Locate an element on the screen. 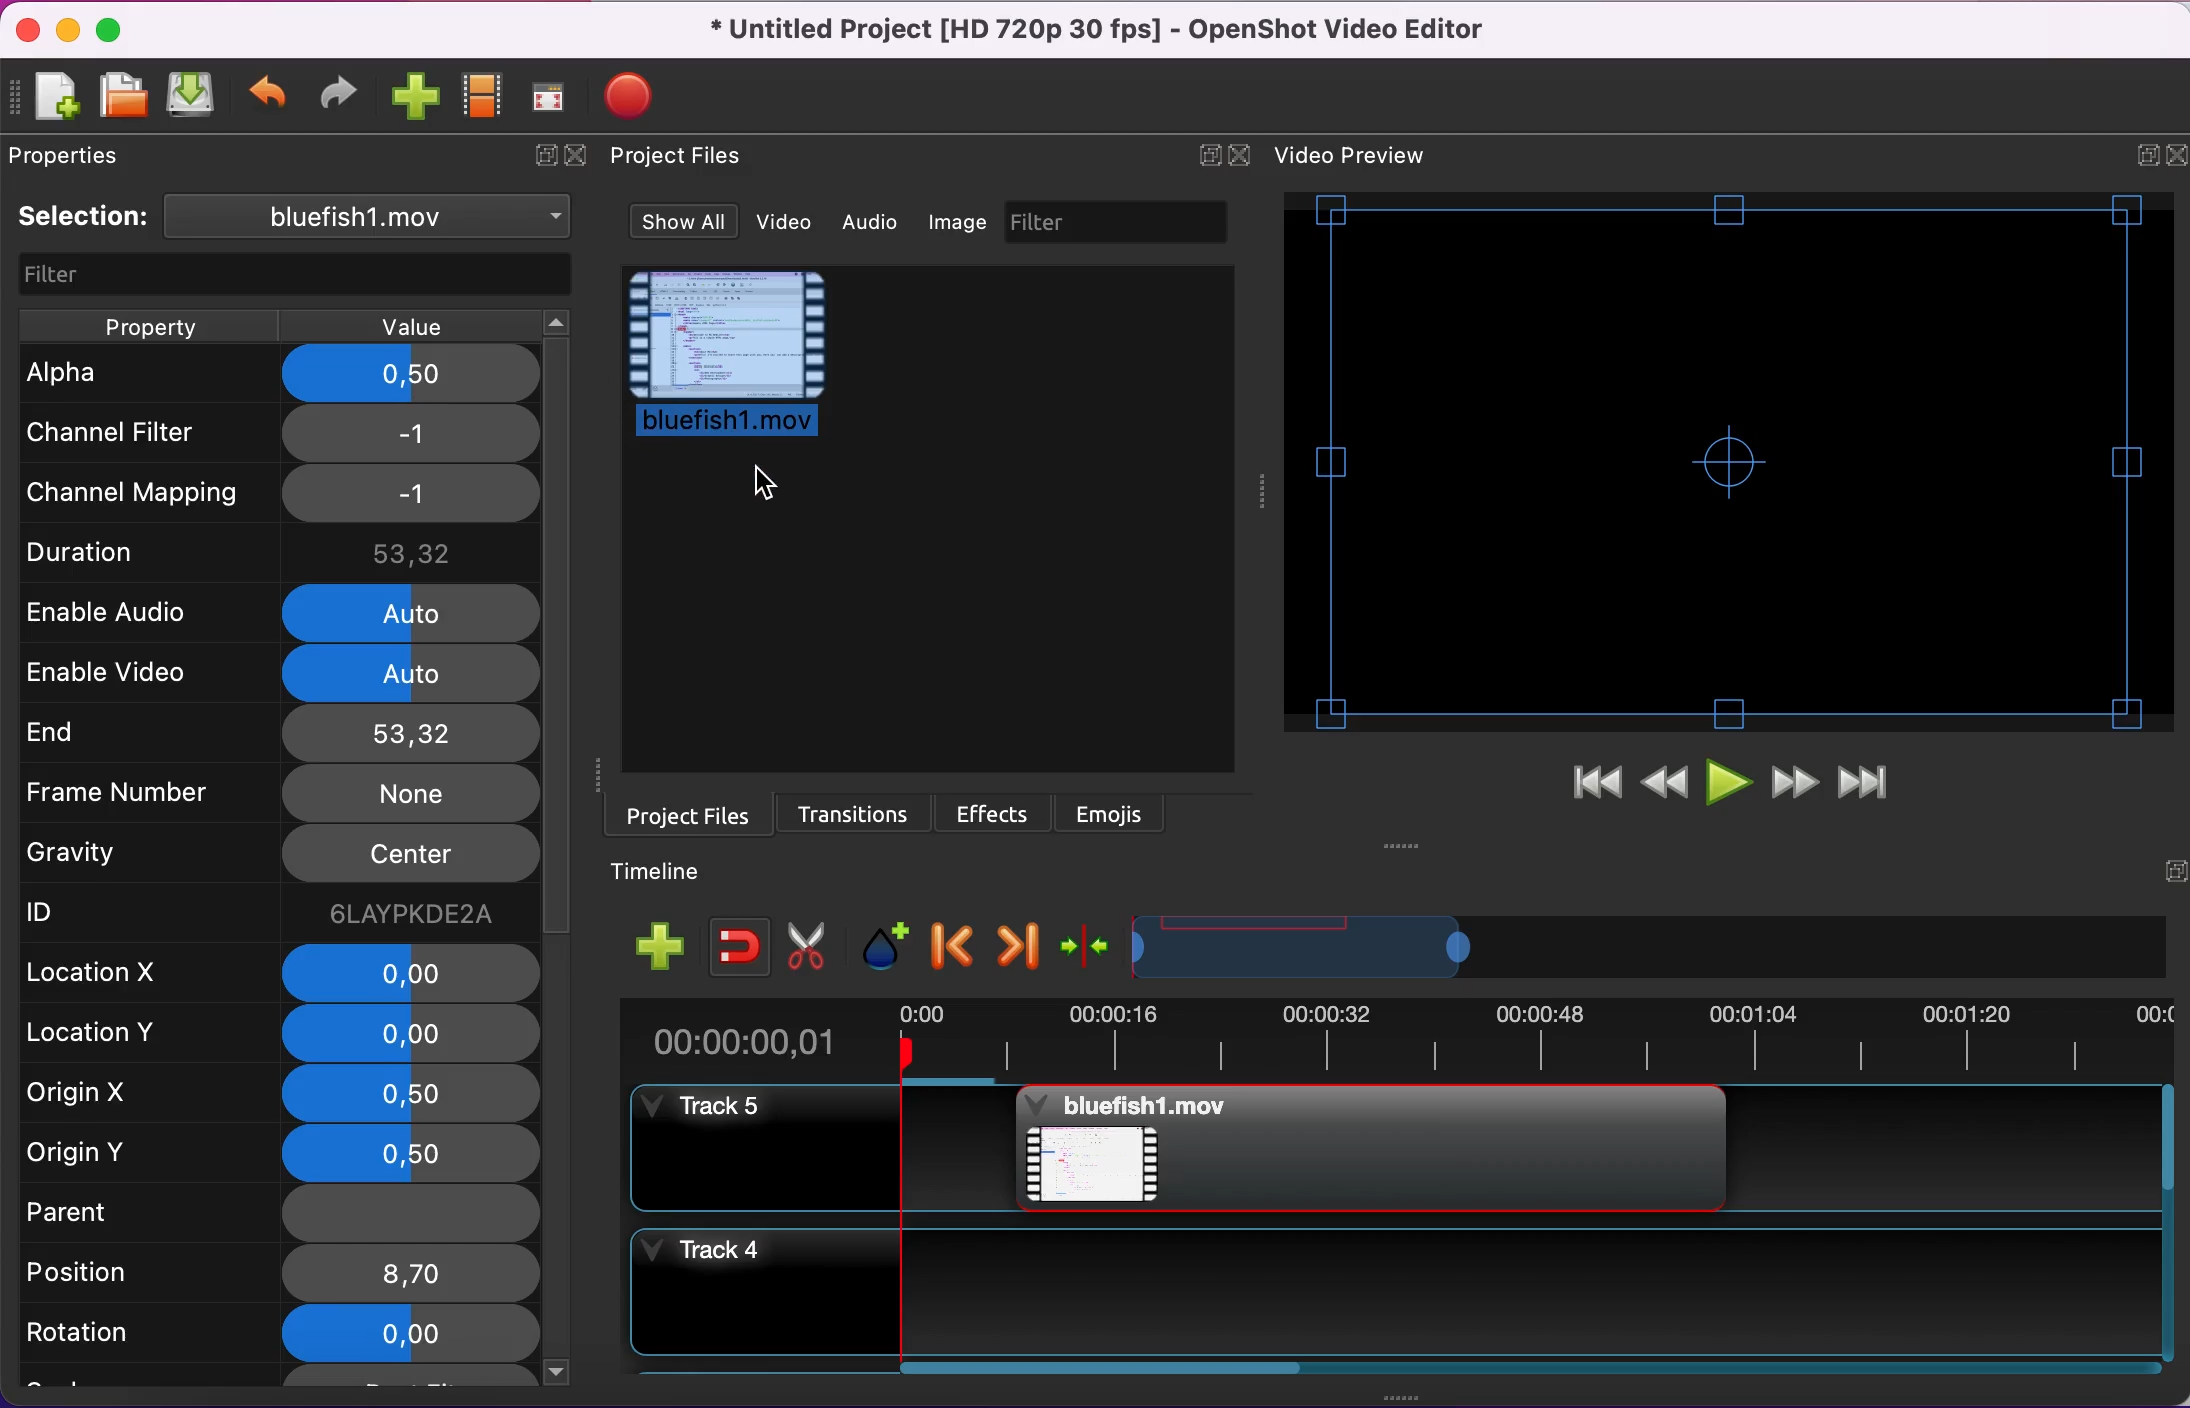 This screenshot has height=1408, width=2190. Project files is located at coordinates (673, 155).